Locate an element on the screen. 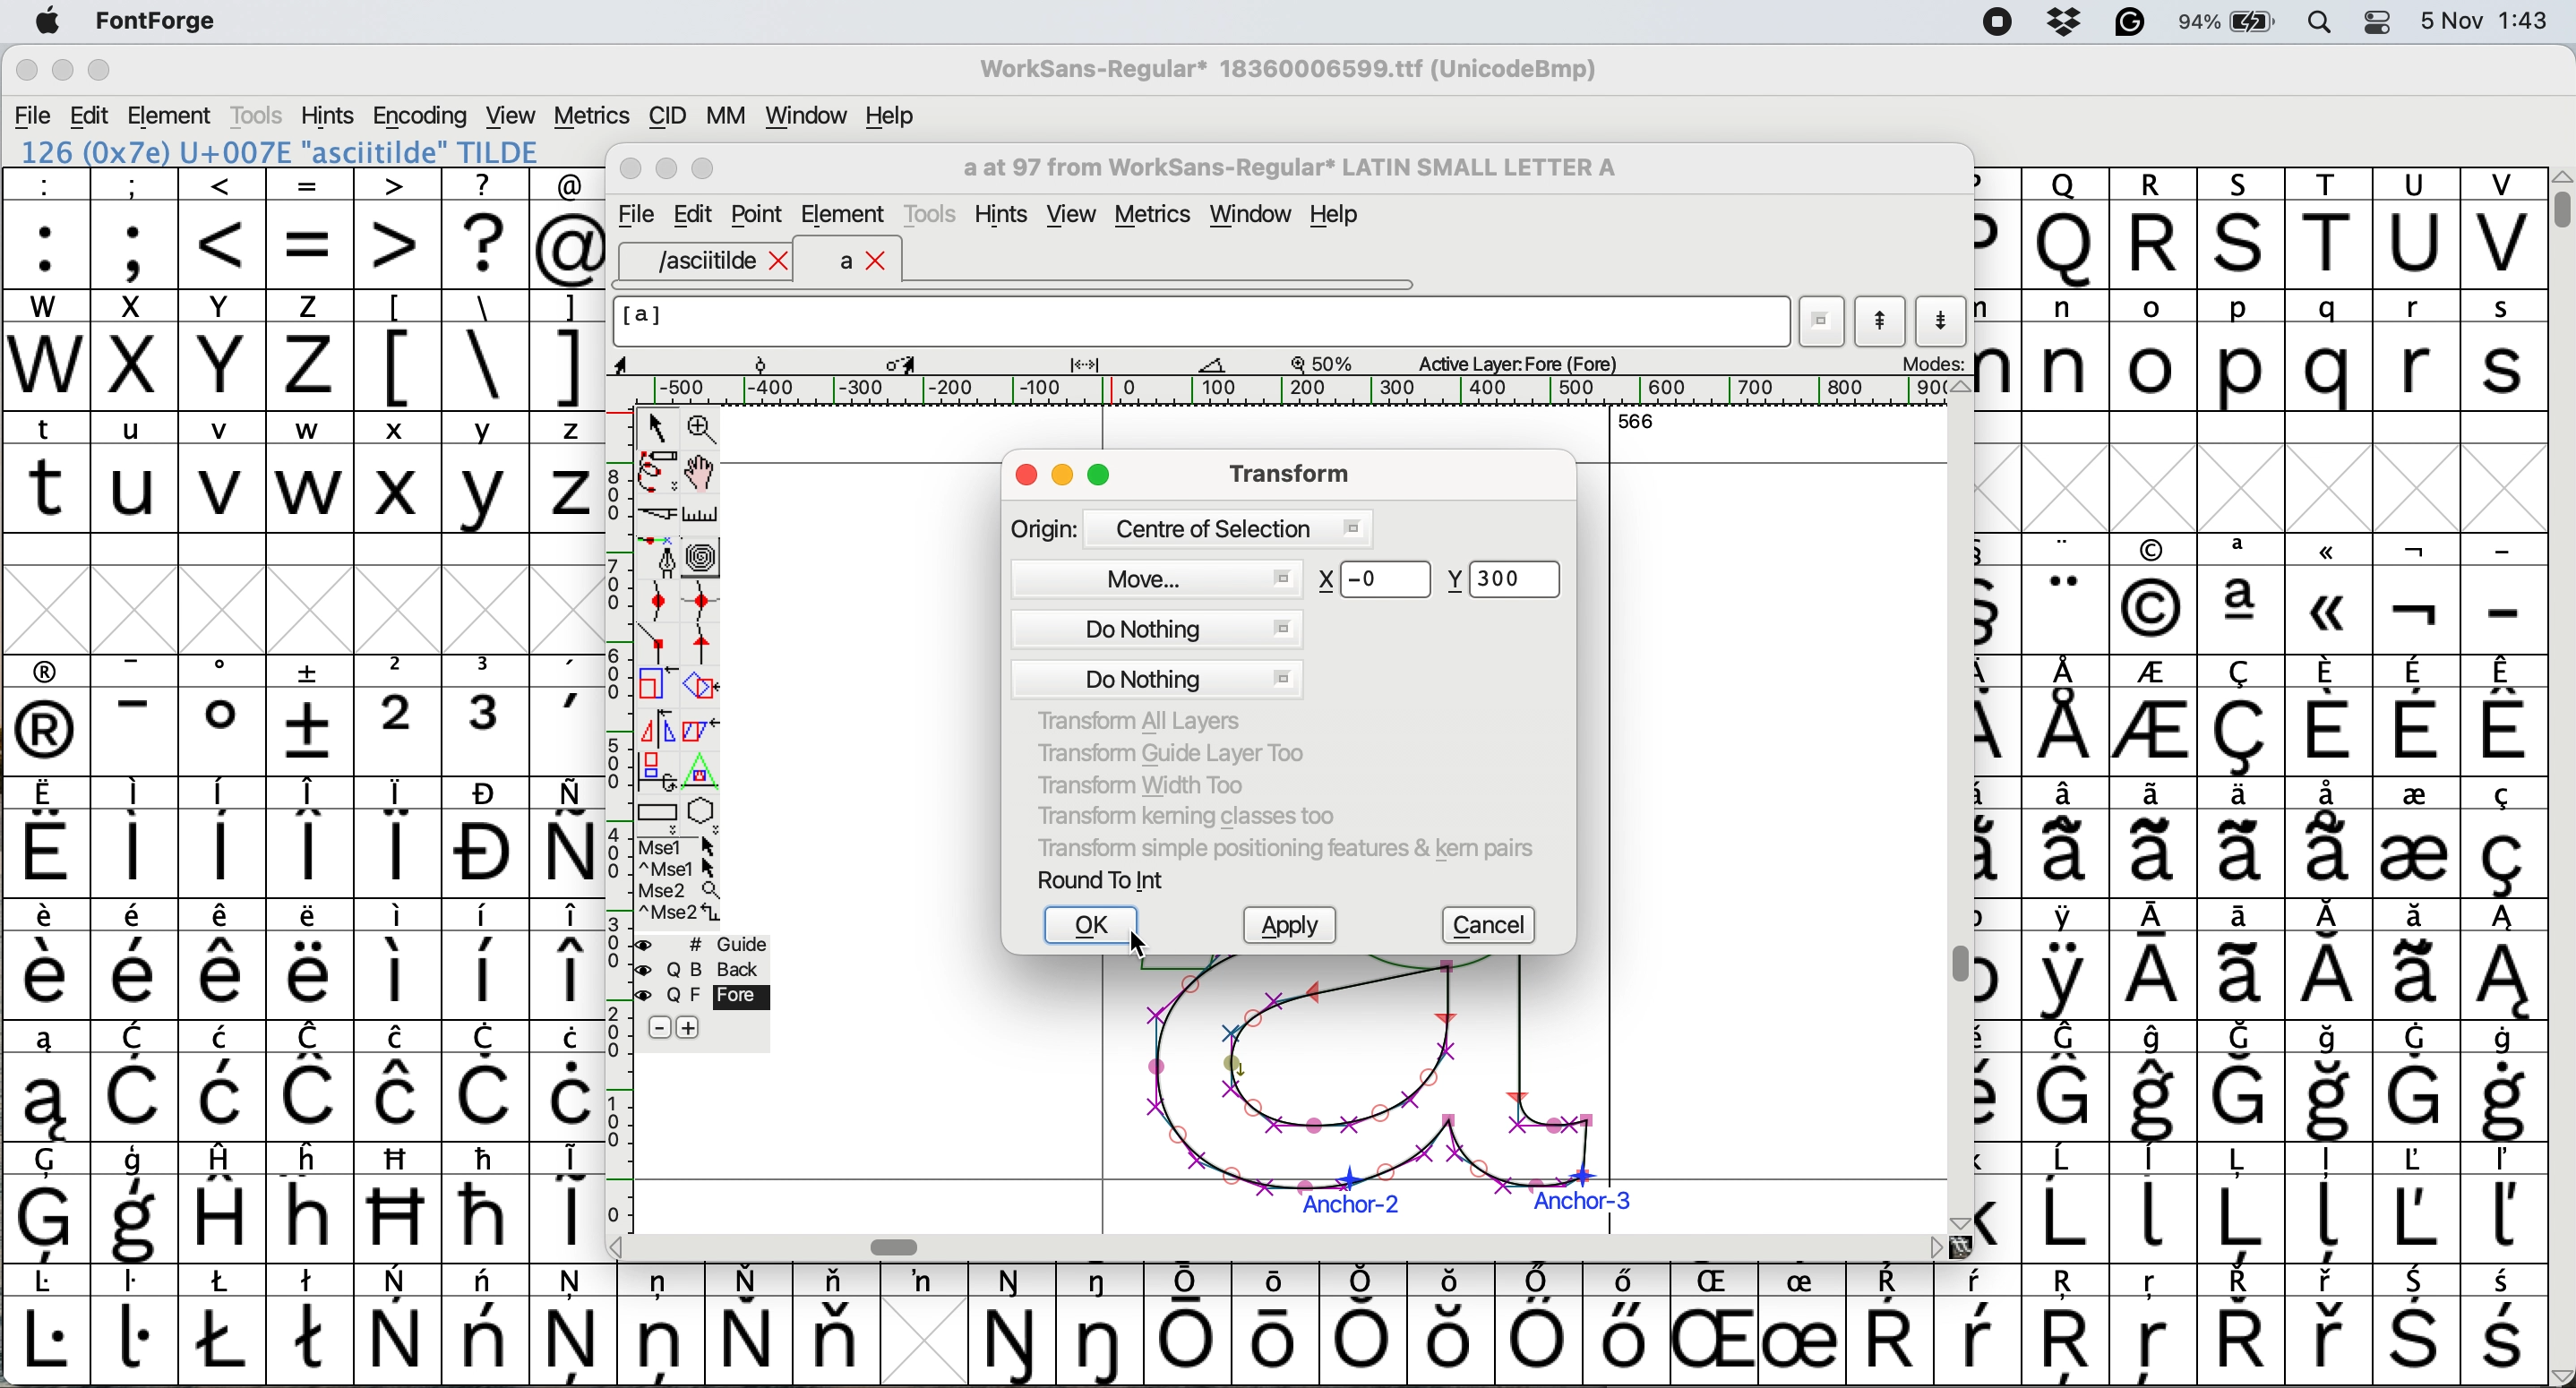 This screenshot has width=2576, height=1388. symbol is located at coordinates (2070, 837).